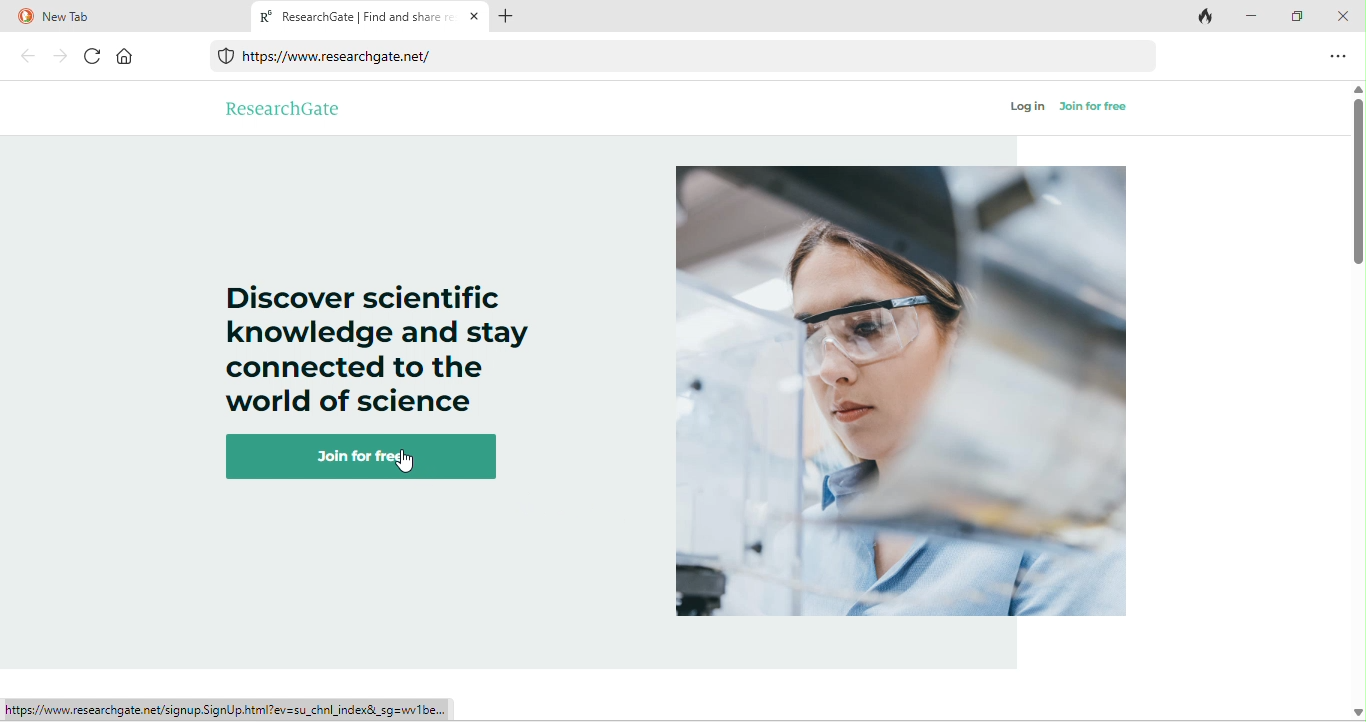  I want to click on home, so click(125, 56).